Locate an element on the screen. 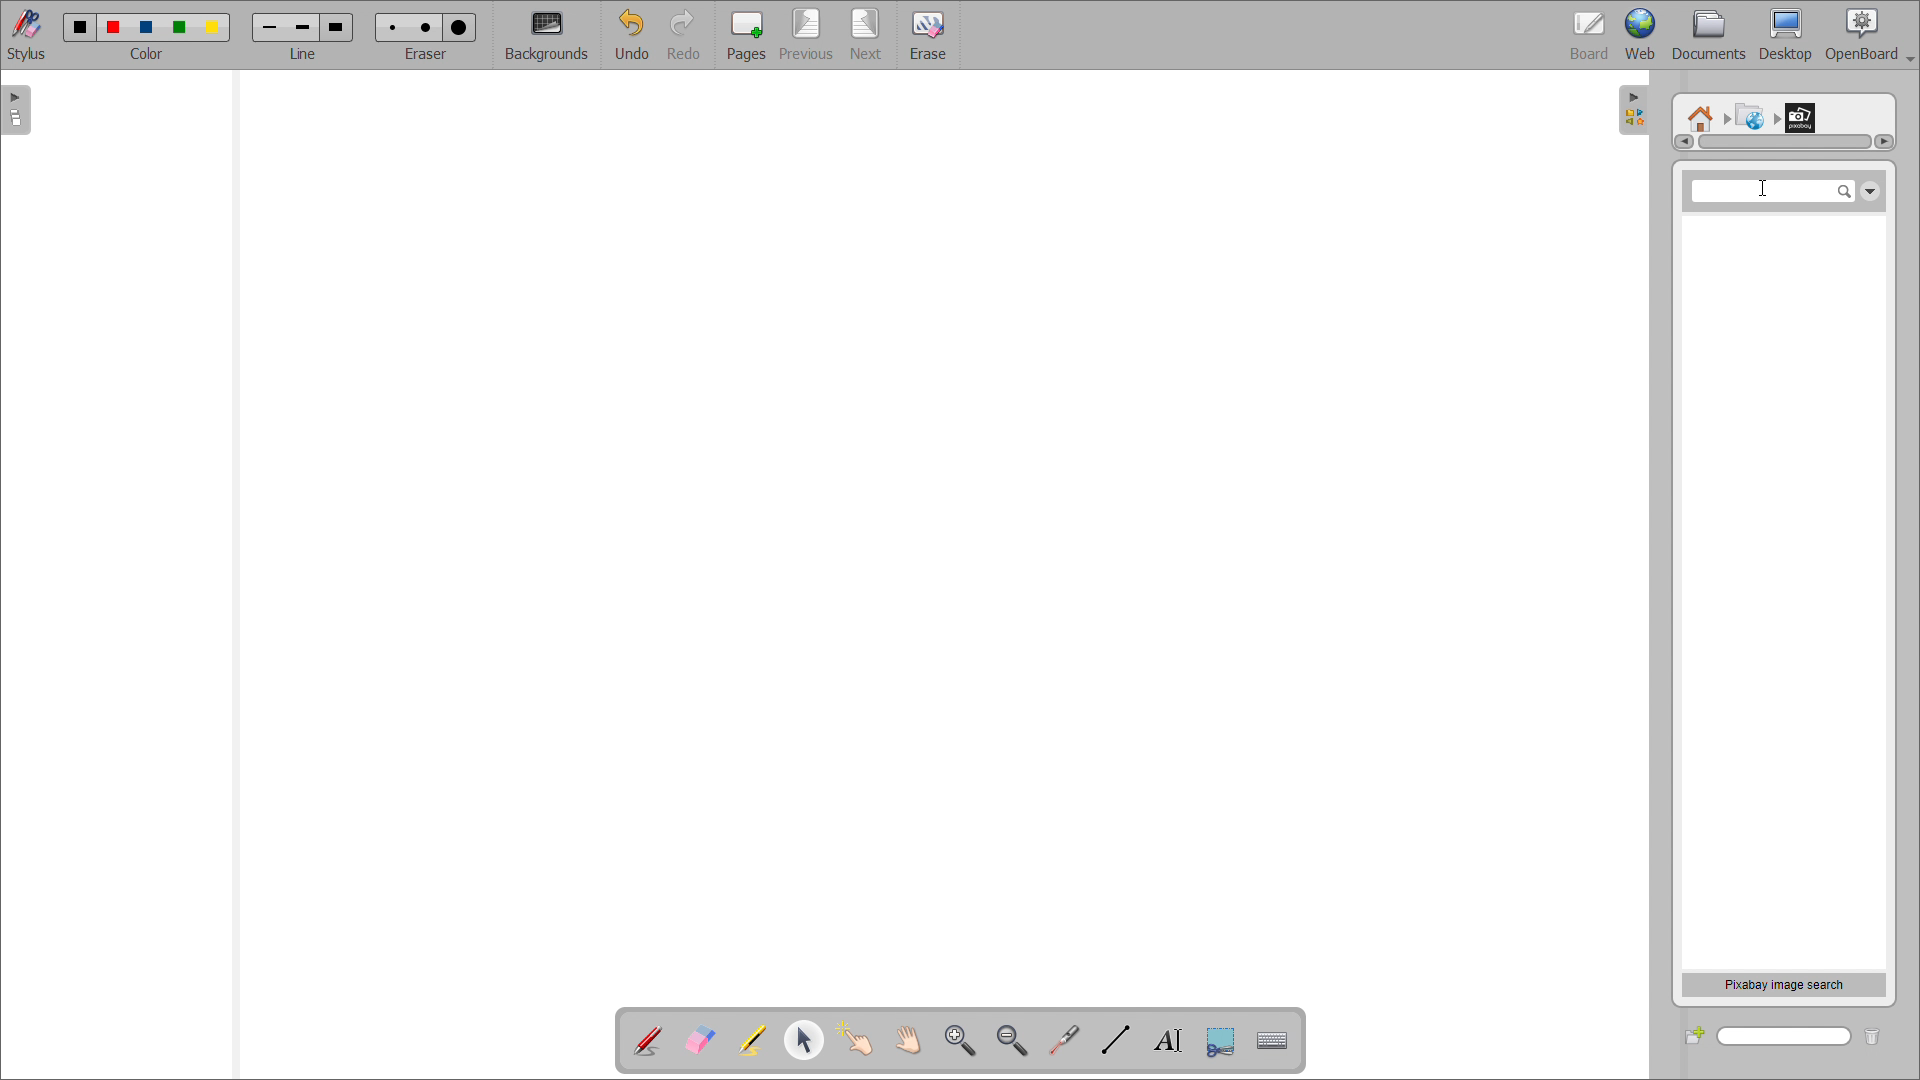 This screenshot has height=1080, width=1920. pixabay image search is located at coordinates (1784, 984).